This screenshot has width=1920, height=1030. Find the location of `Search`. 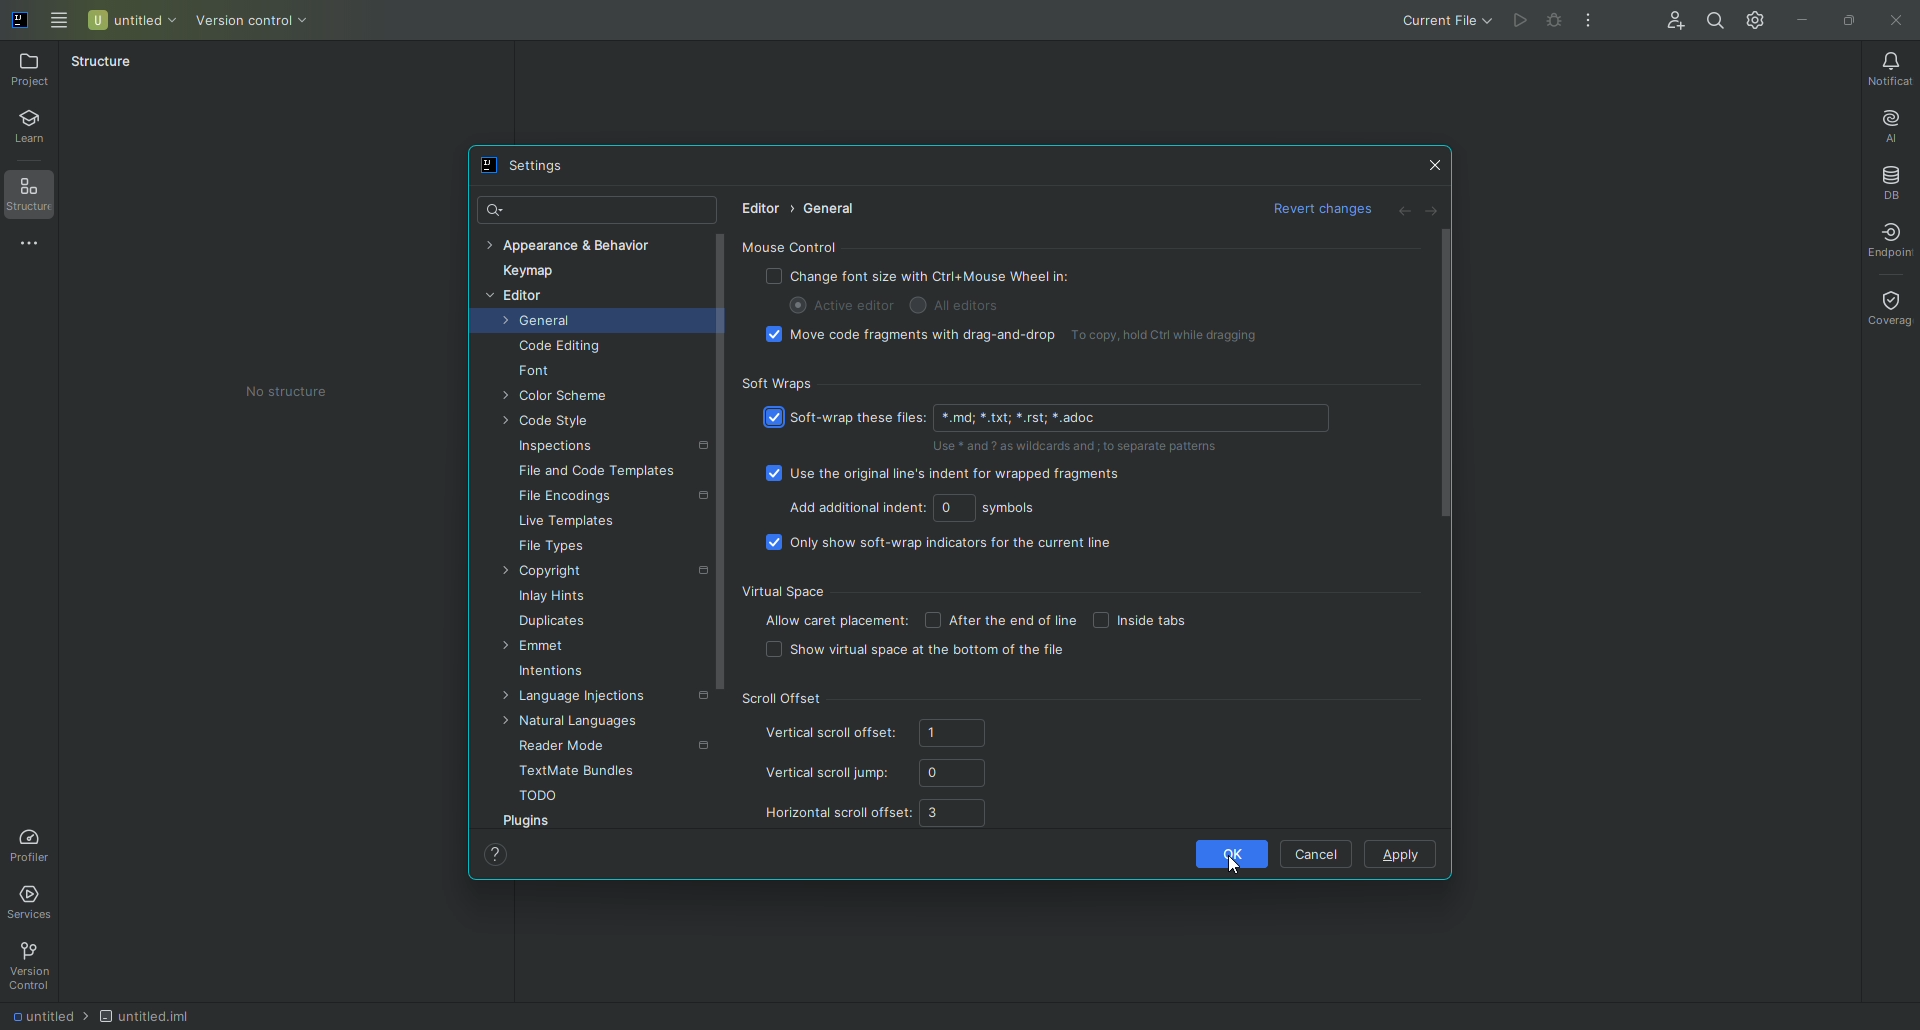

Search is located at coordinates (1715, 22).